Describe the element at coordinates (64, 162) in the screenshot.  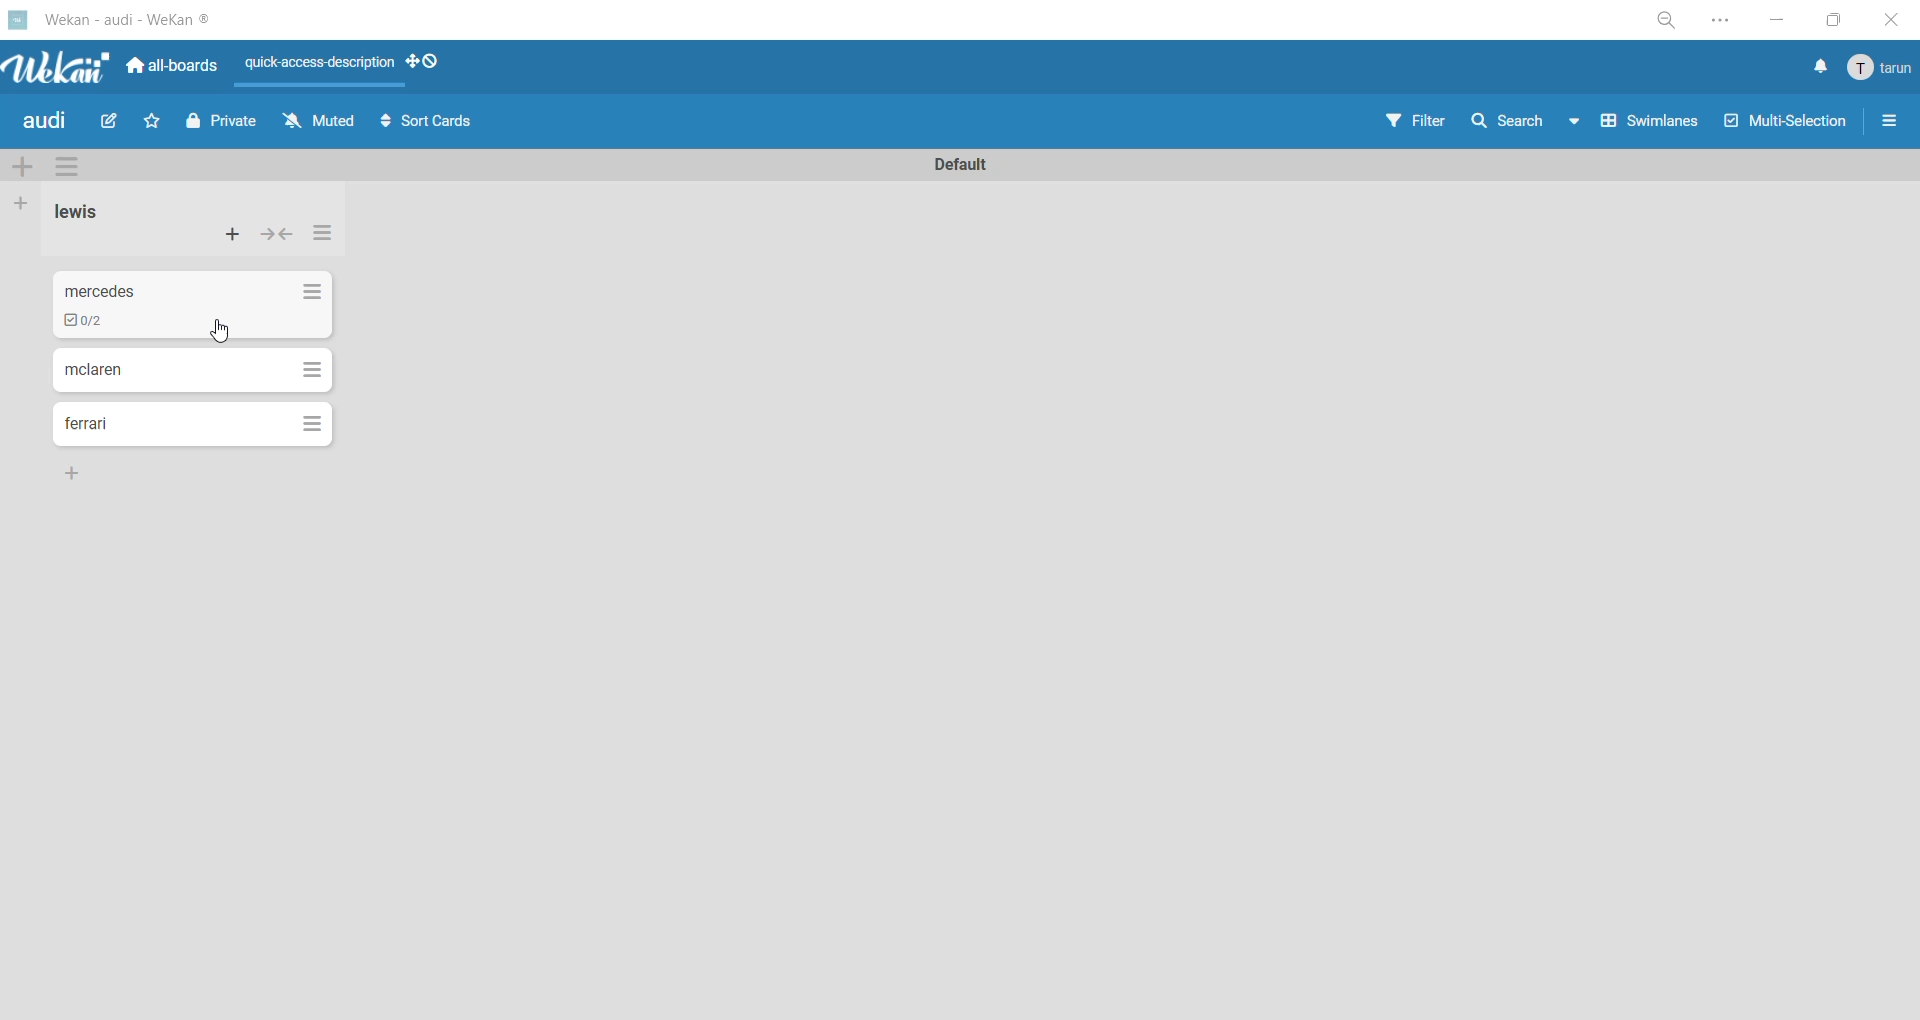
I see `swimlane actions` at that location.